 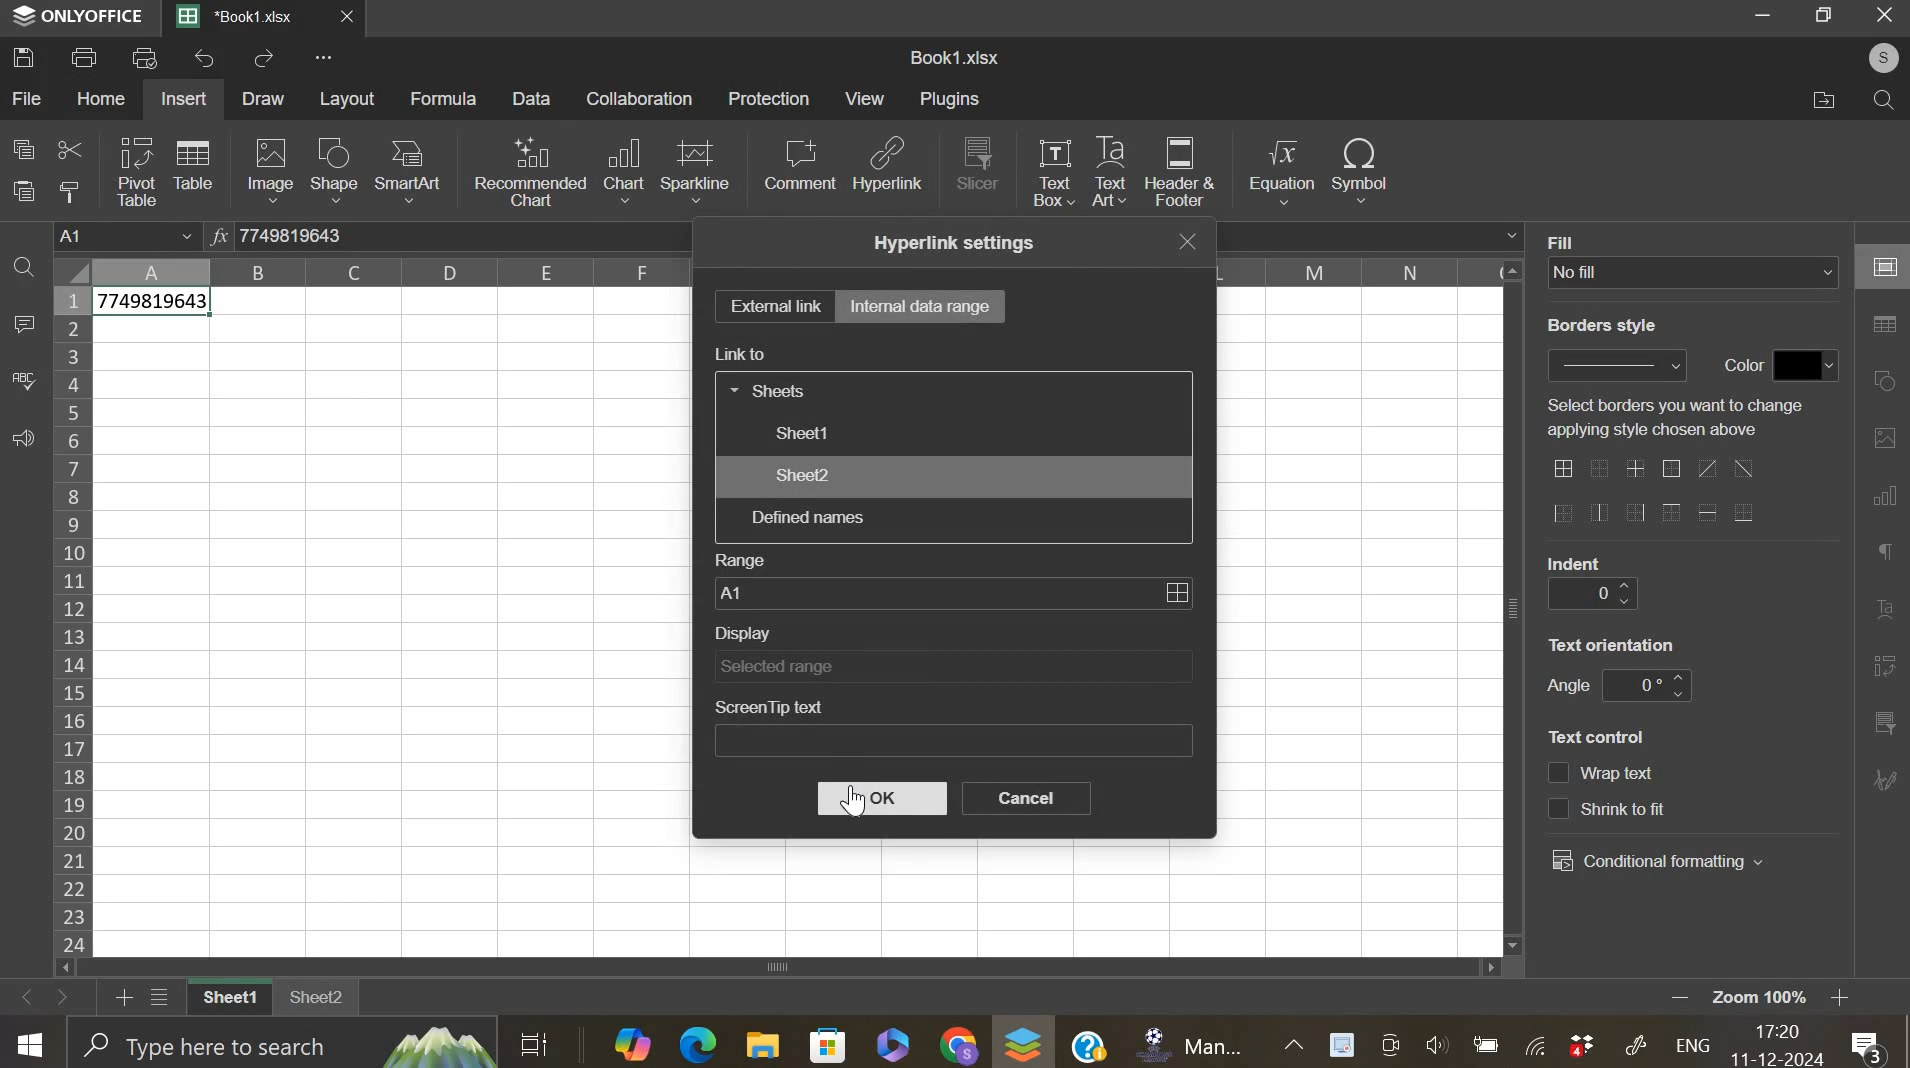 What do you see at coordinates (1591, 595) in the screenshot?
I see `indent` at bounding box center [1591, 595].